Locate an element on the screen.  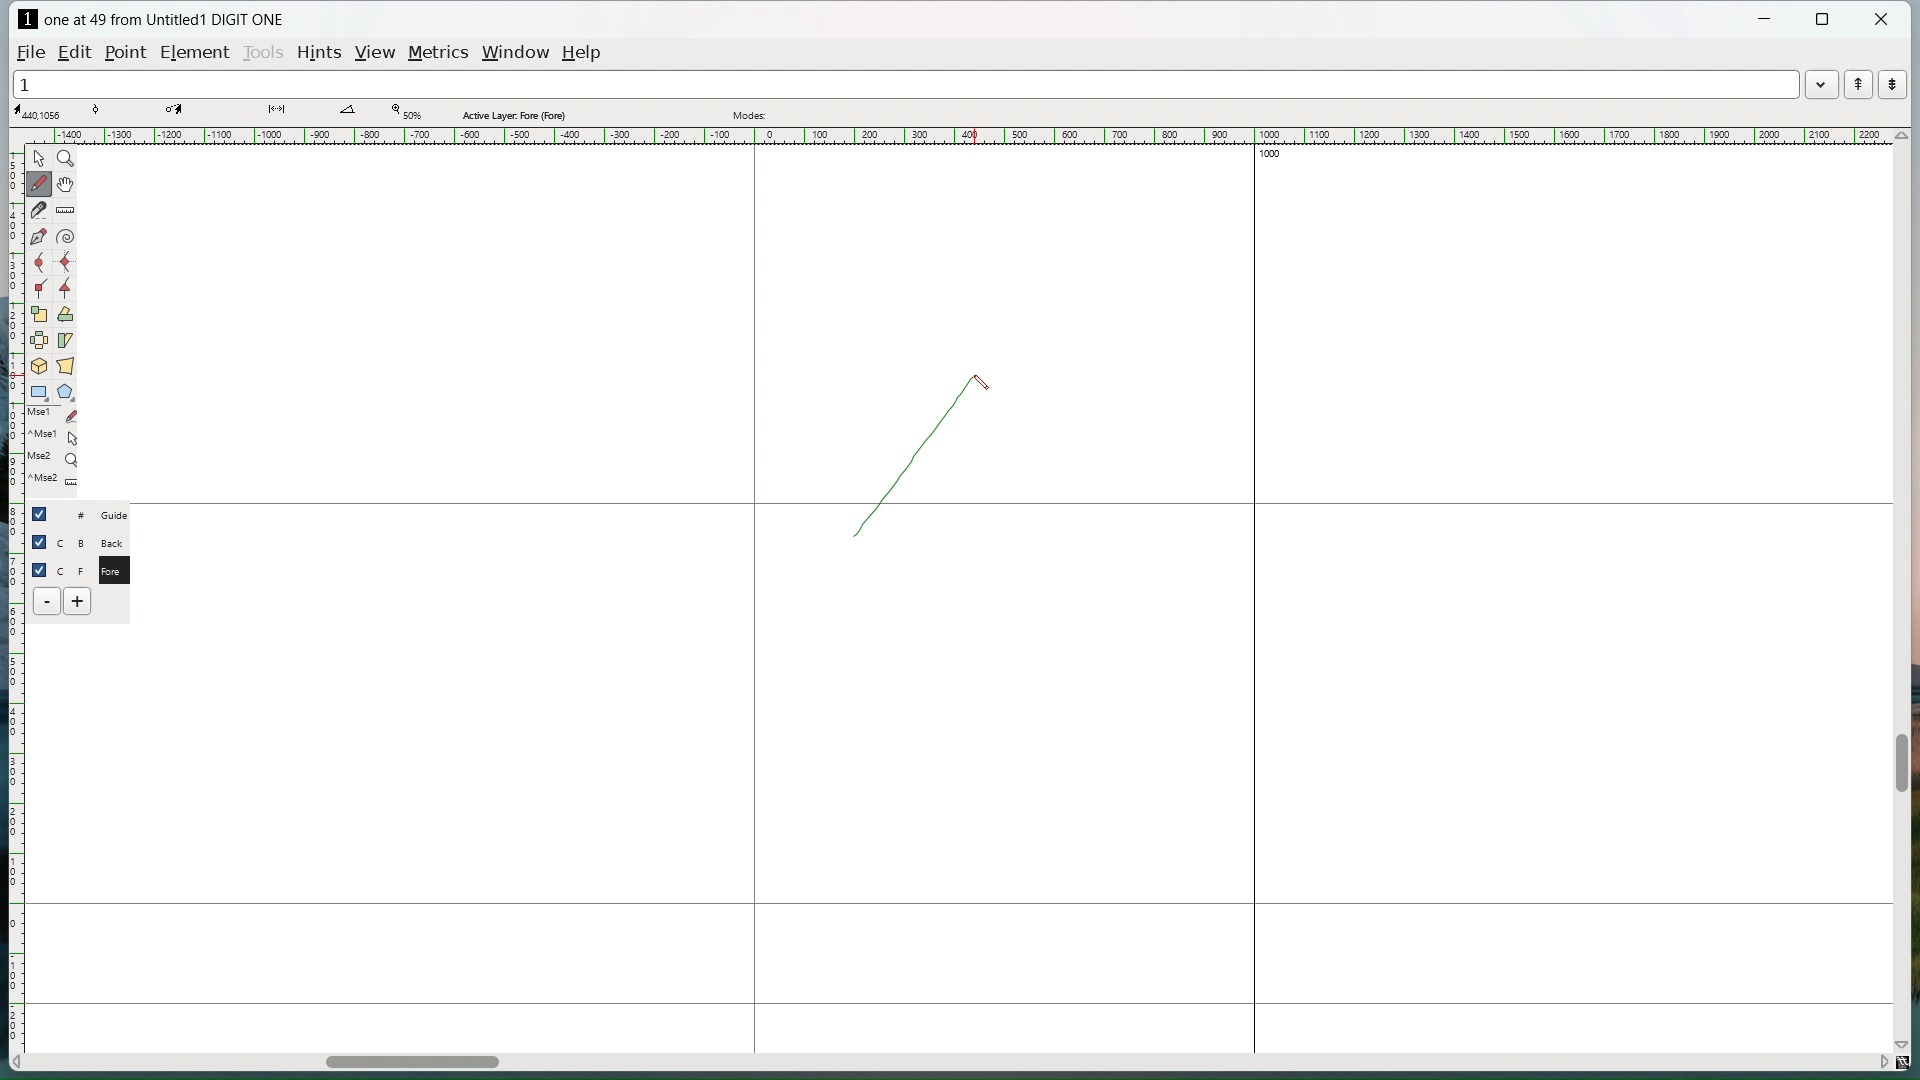
toggle spiral is located at coordinates (66, 237).